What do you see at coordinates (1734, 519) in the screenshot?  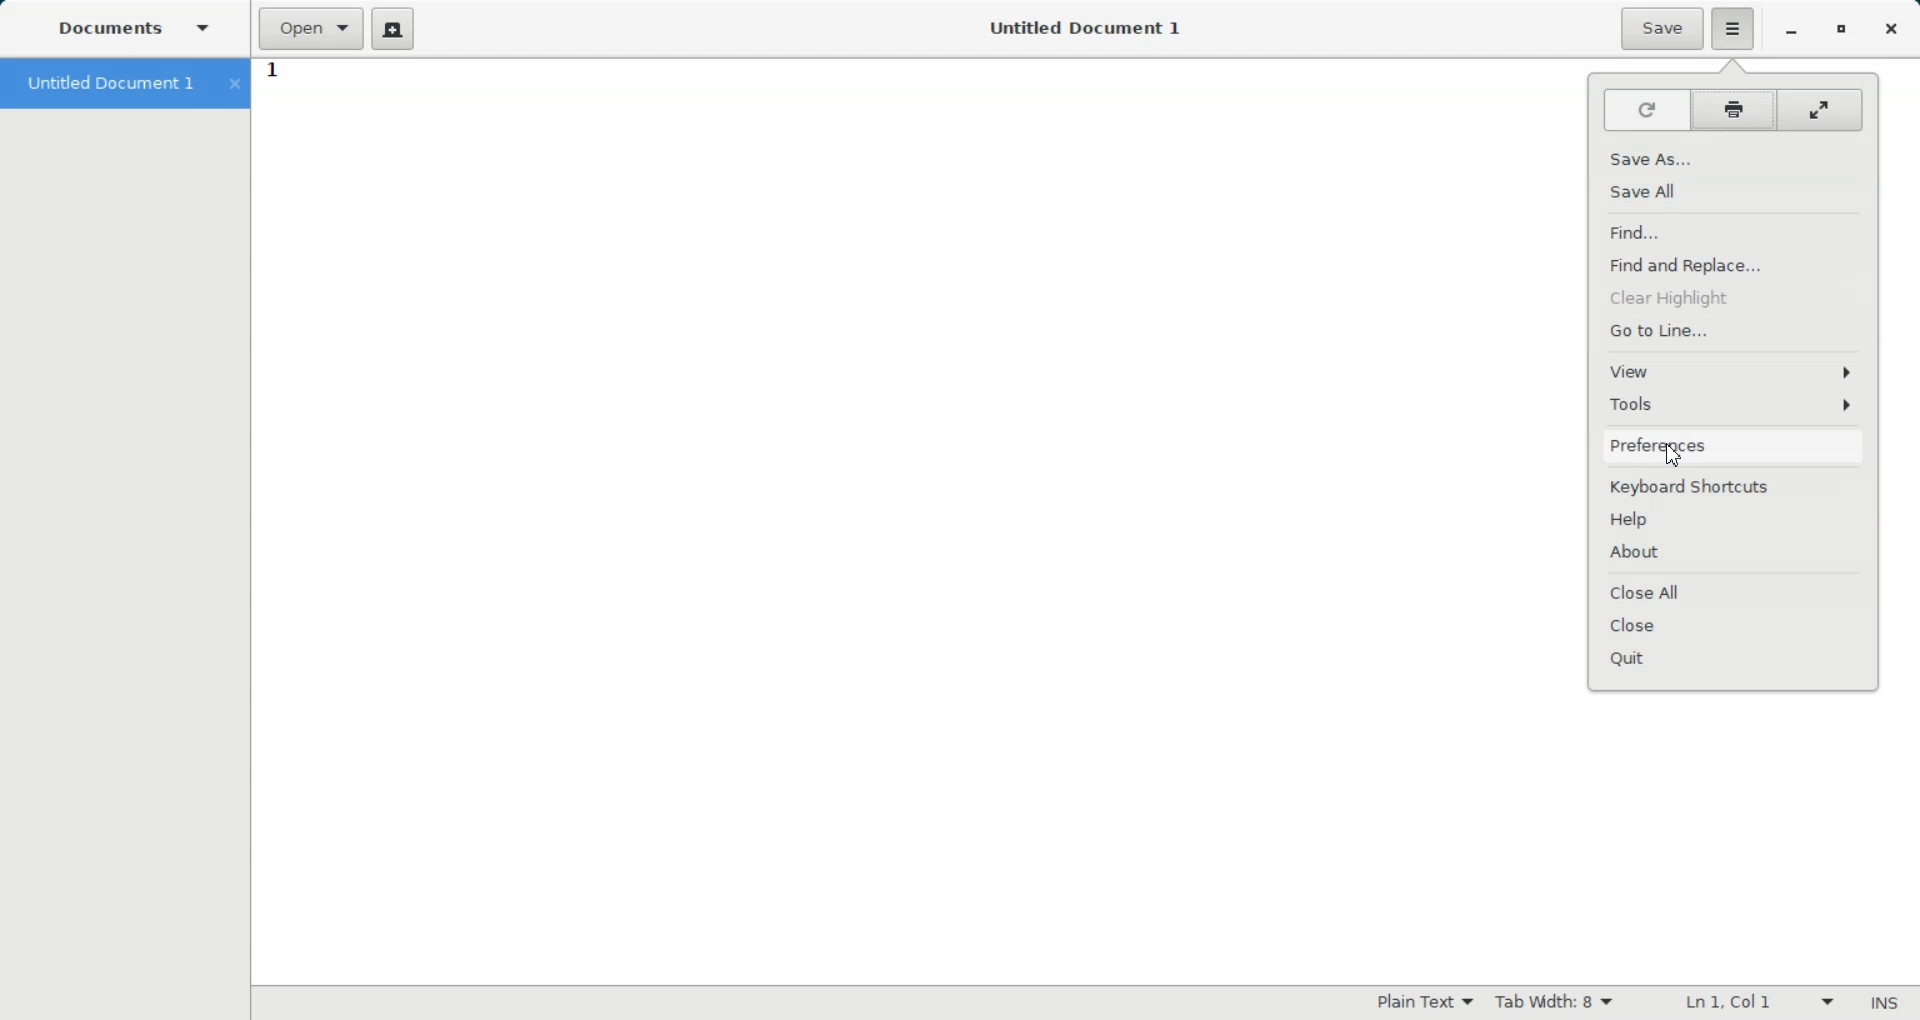 I see `Help` at bounding box center [1734, 519].